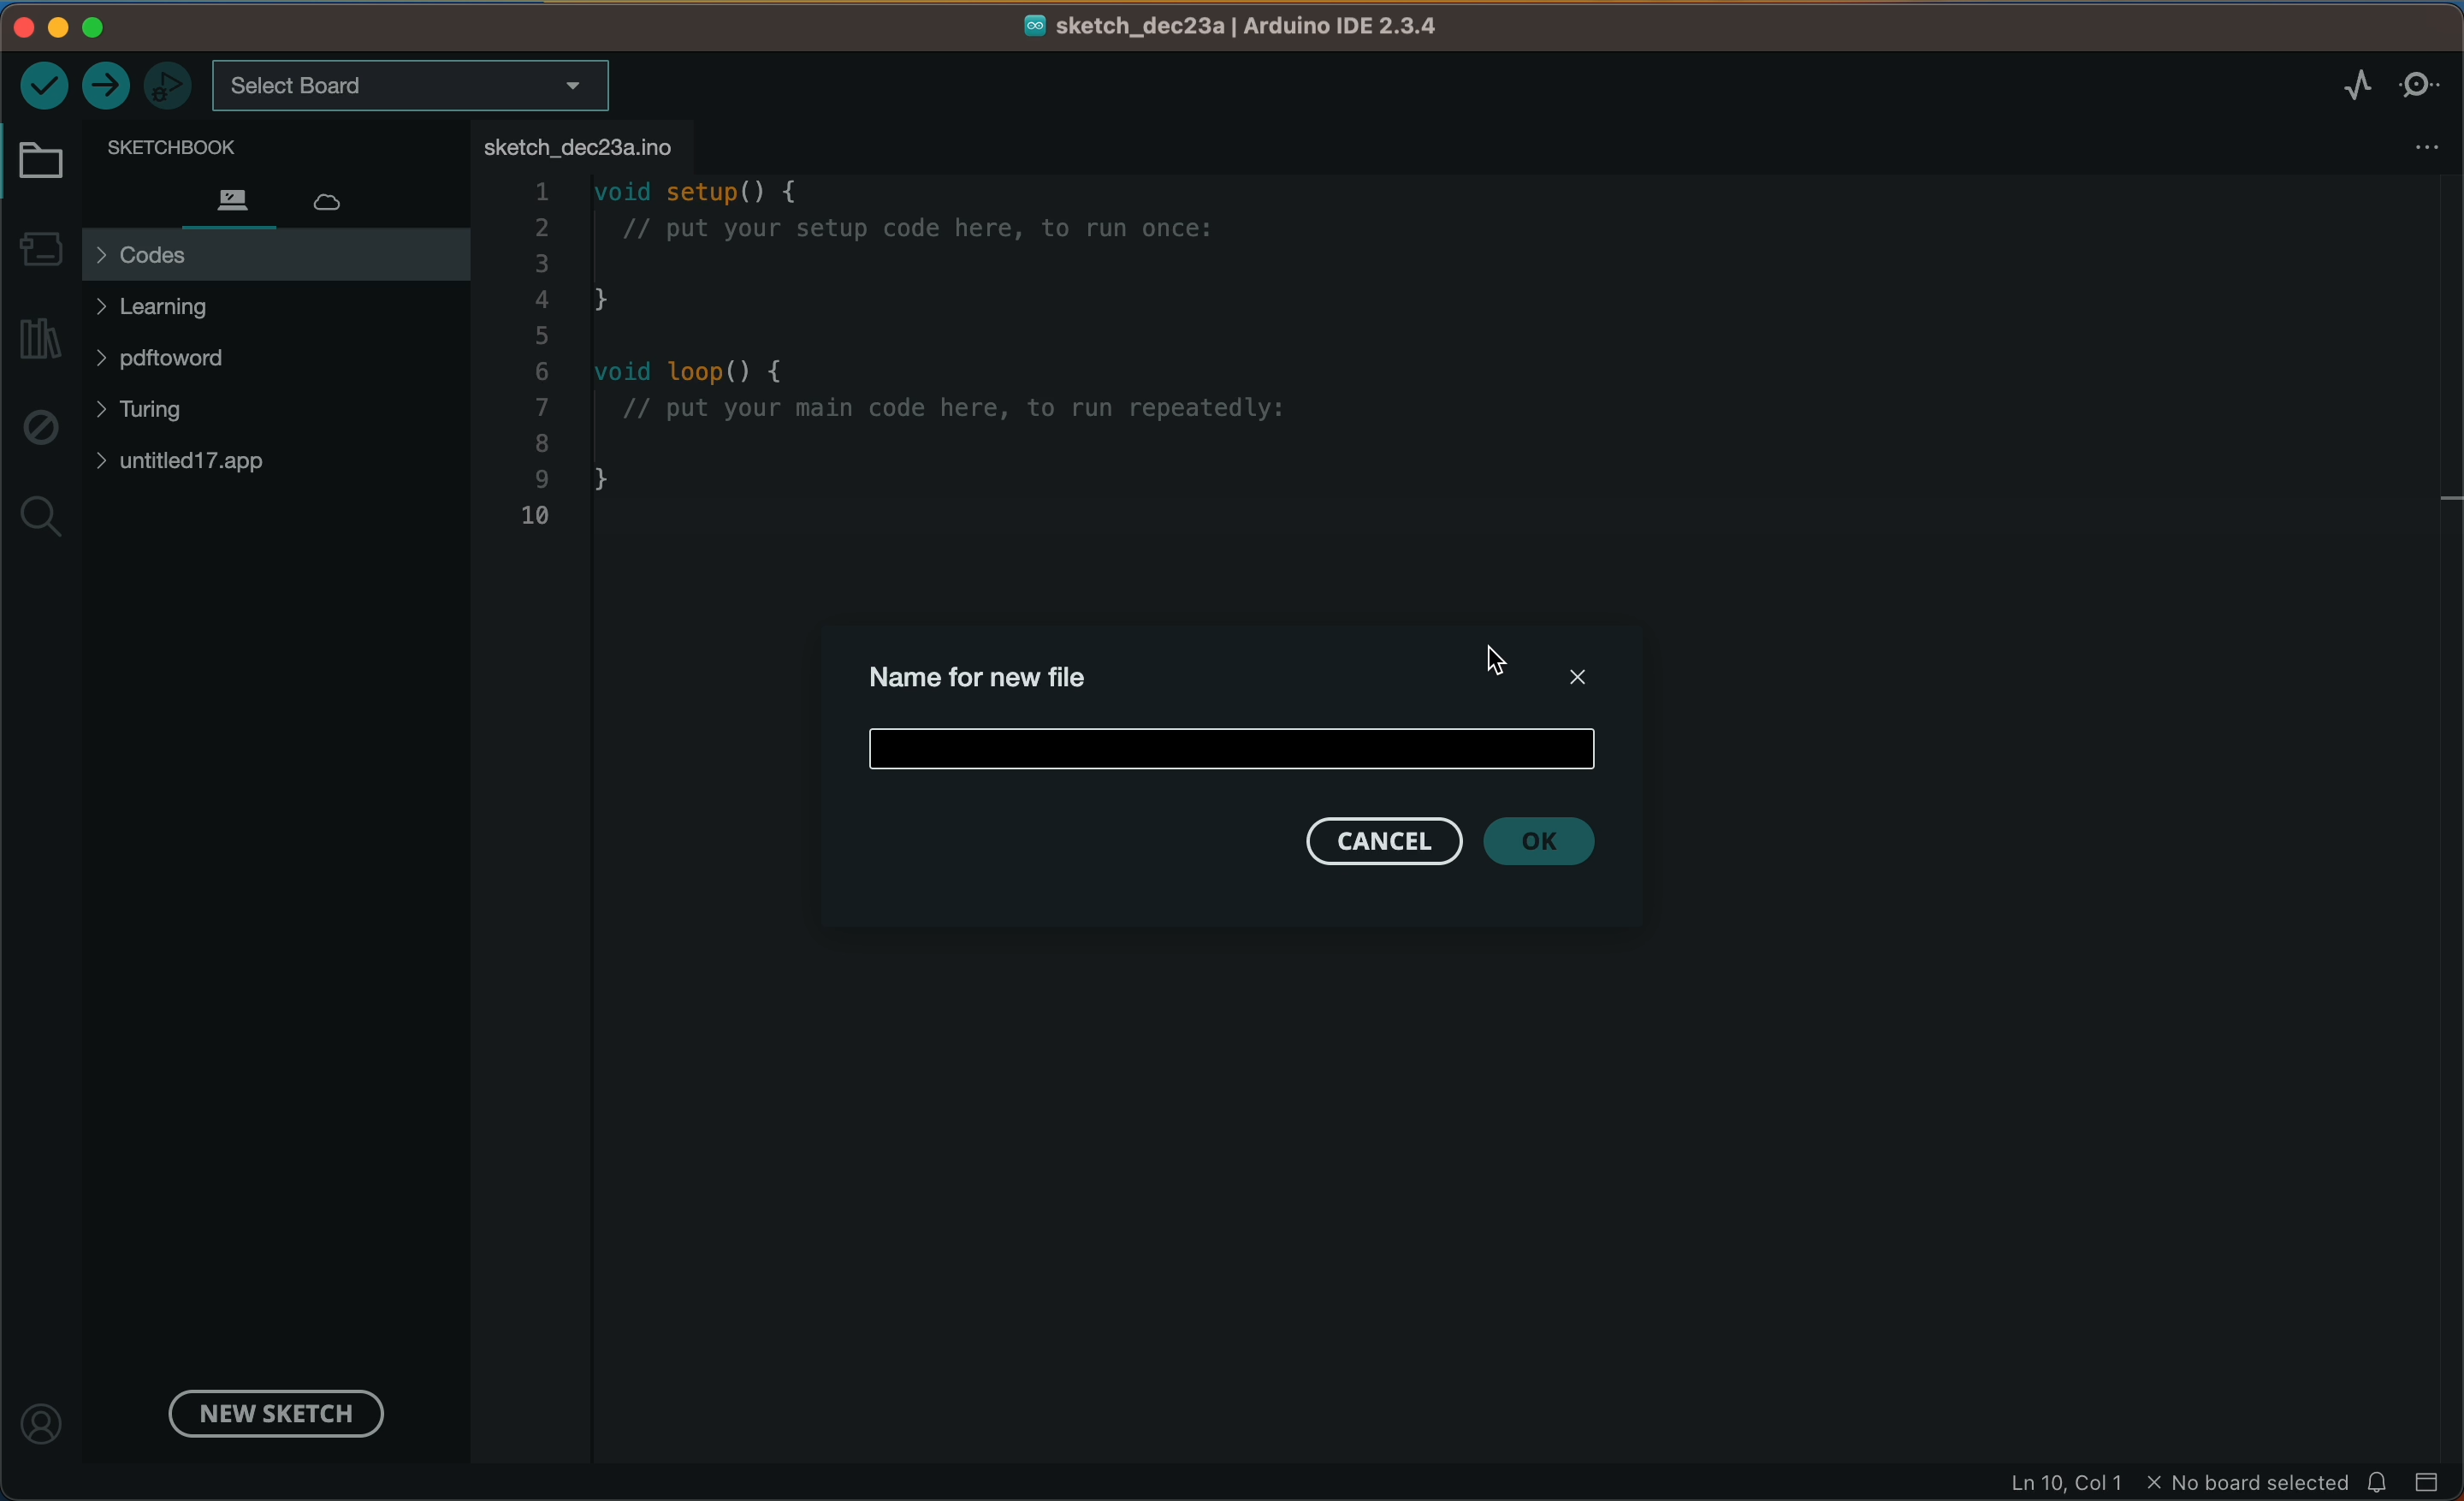  Describe the element at coordinates (40, 245) in the screenshot. I see `board manager` at that location.